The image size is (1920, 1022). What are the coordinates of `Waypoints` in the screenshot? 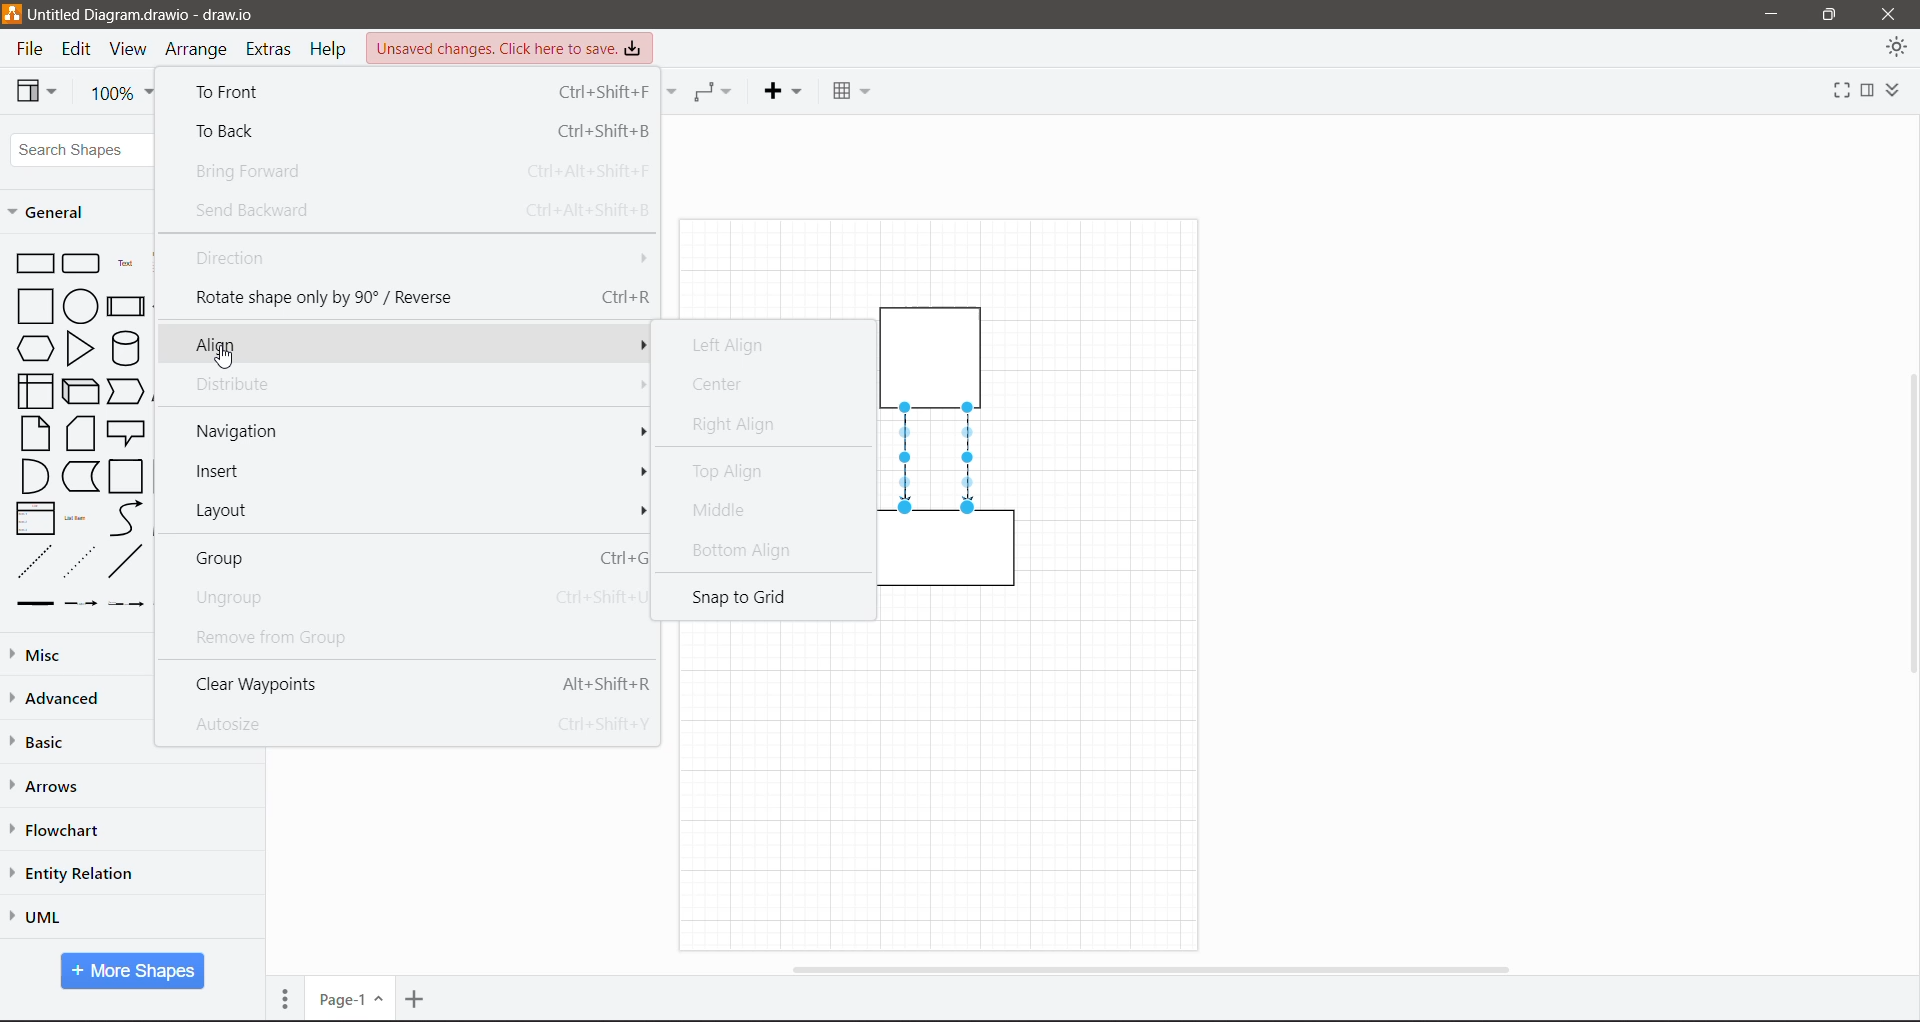 It's located at (714, 91).